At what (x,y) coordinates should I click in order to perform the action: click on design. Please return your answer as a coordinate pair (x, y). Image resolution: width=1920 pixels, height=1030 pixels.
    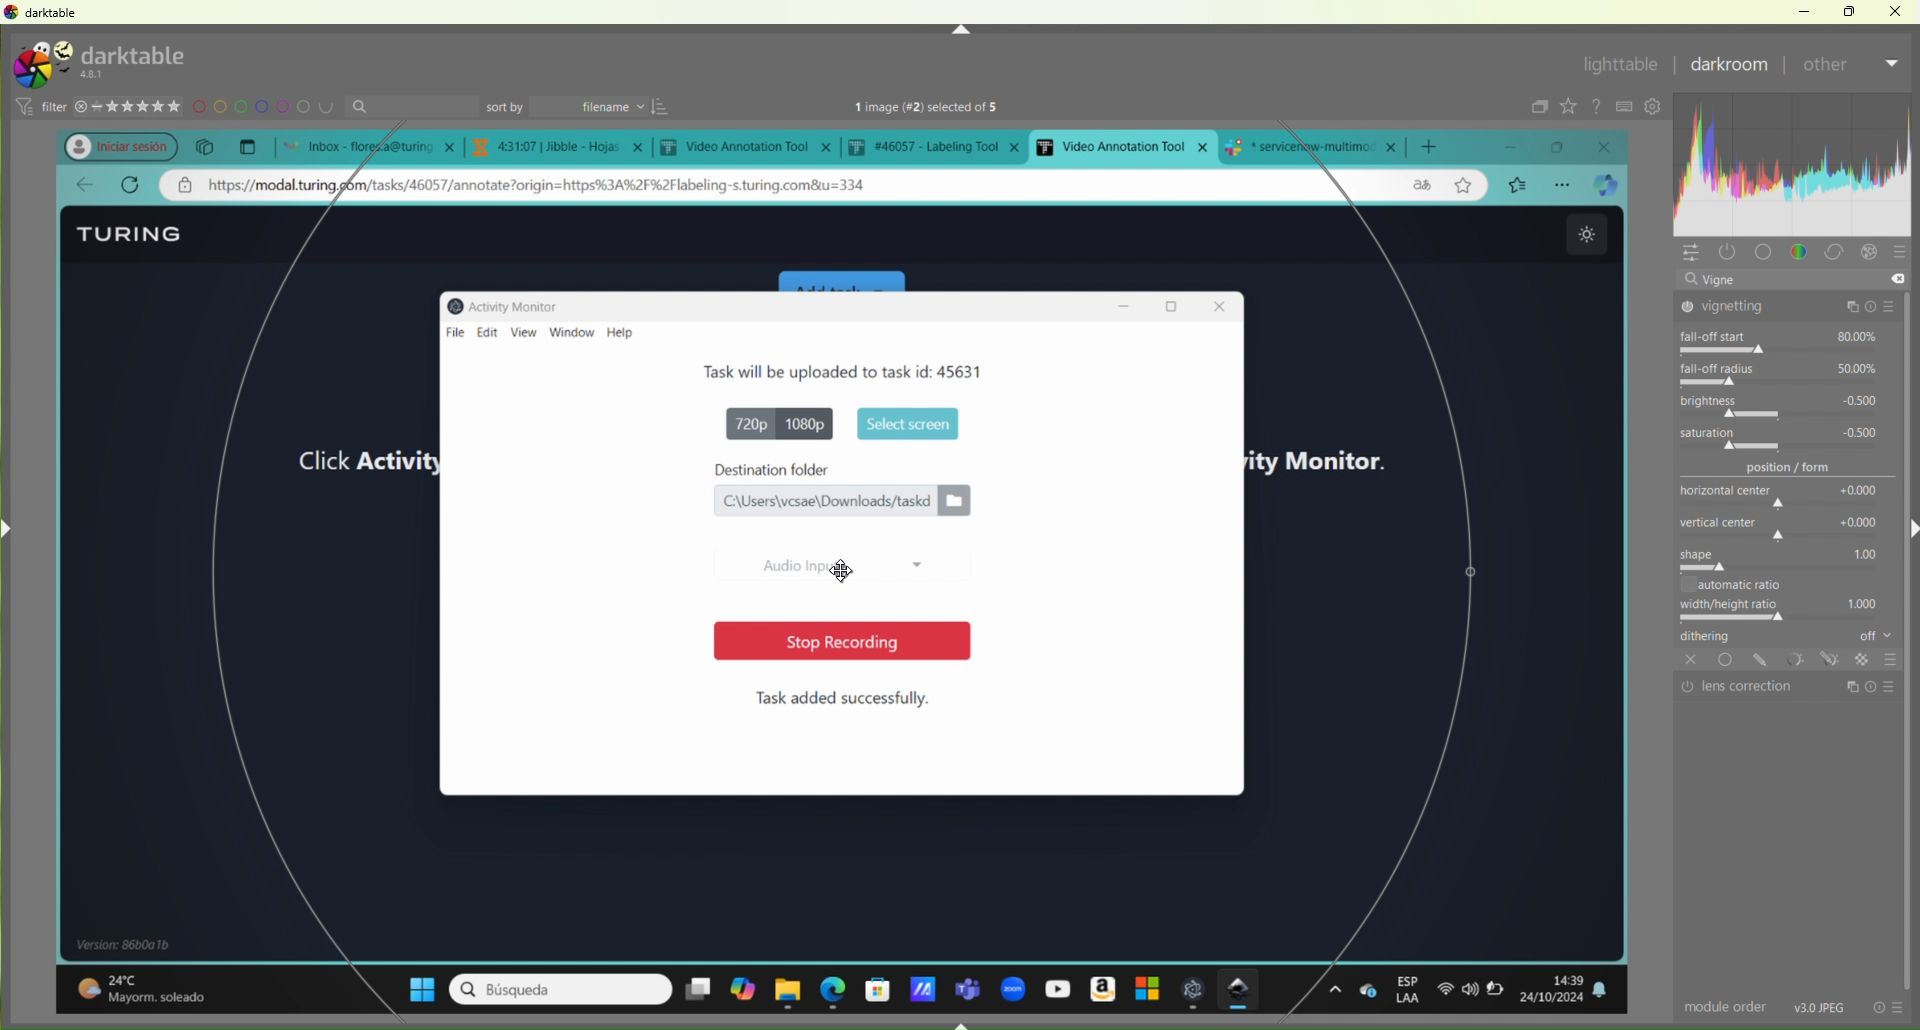
    Looking at the image, I should click on (266, 108).